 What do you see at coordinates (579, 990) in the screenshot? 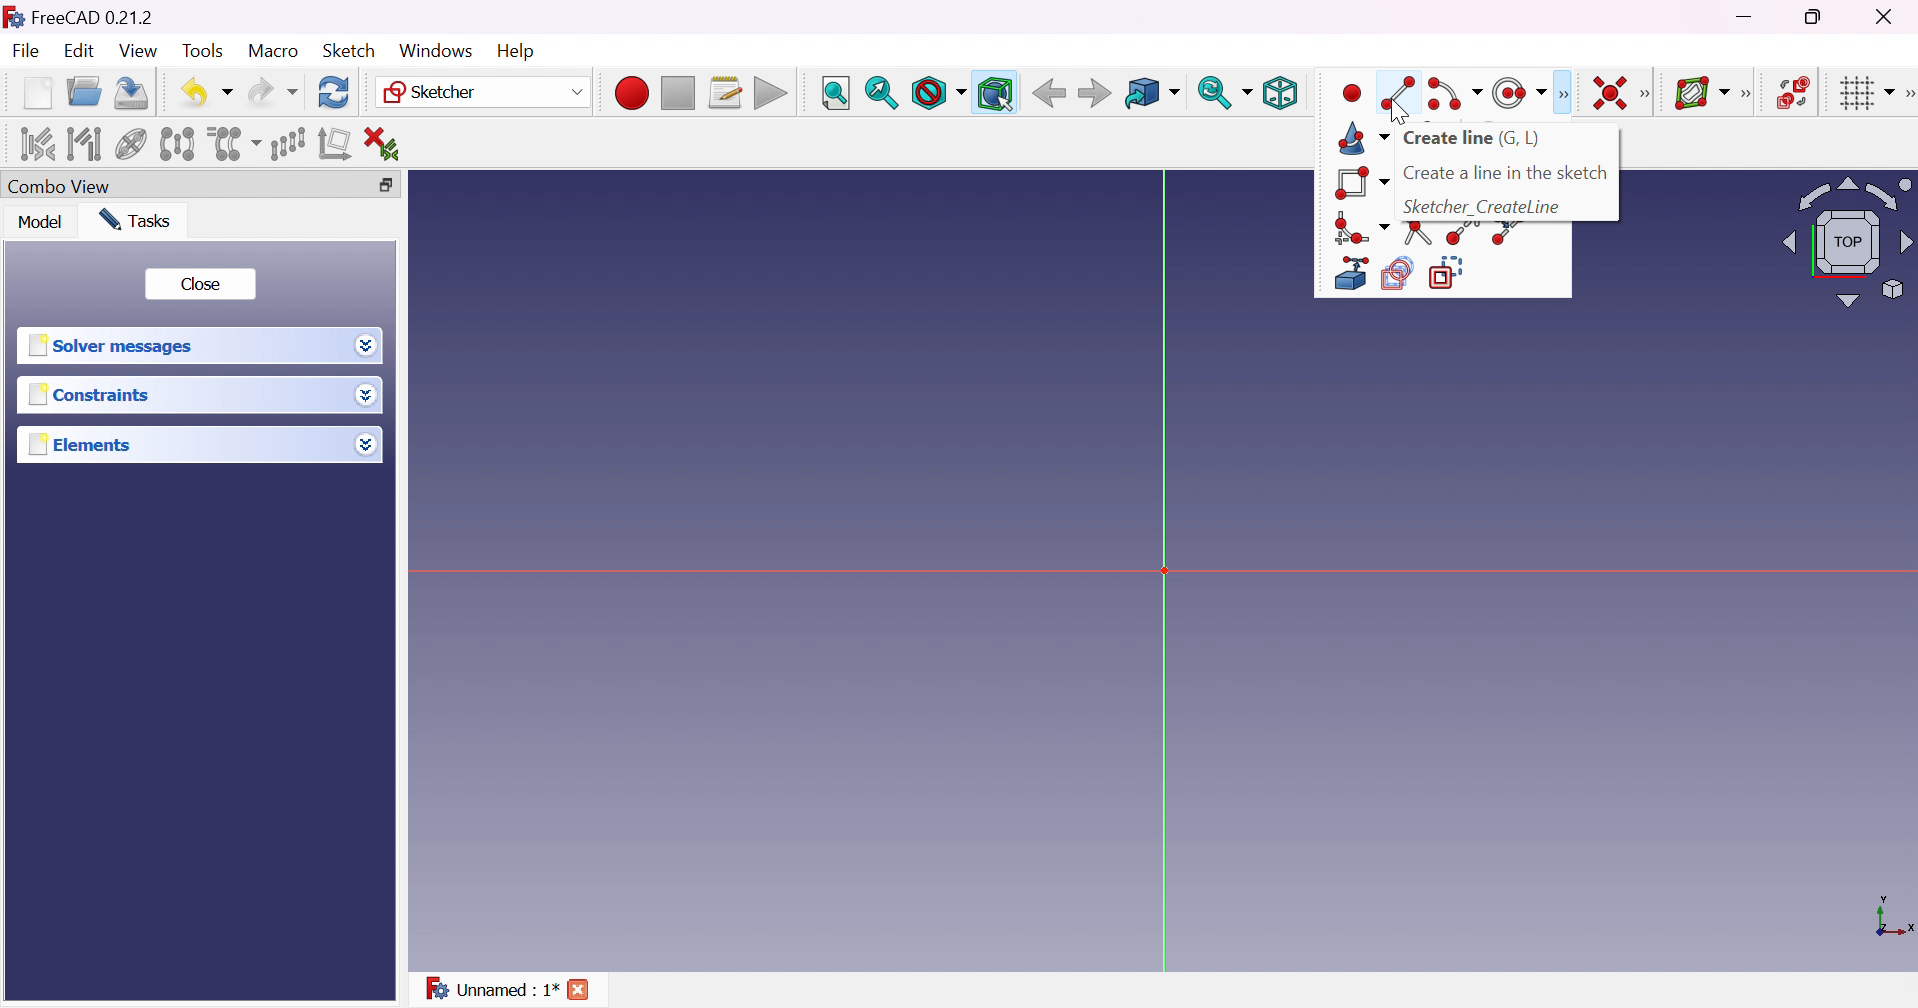
I see `Close` at bounding box center [579, 990].